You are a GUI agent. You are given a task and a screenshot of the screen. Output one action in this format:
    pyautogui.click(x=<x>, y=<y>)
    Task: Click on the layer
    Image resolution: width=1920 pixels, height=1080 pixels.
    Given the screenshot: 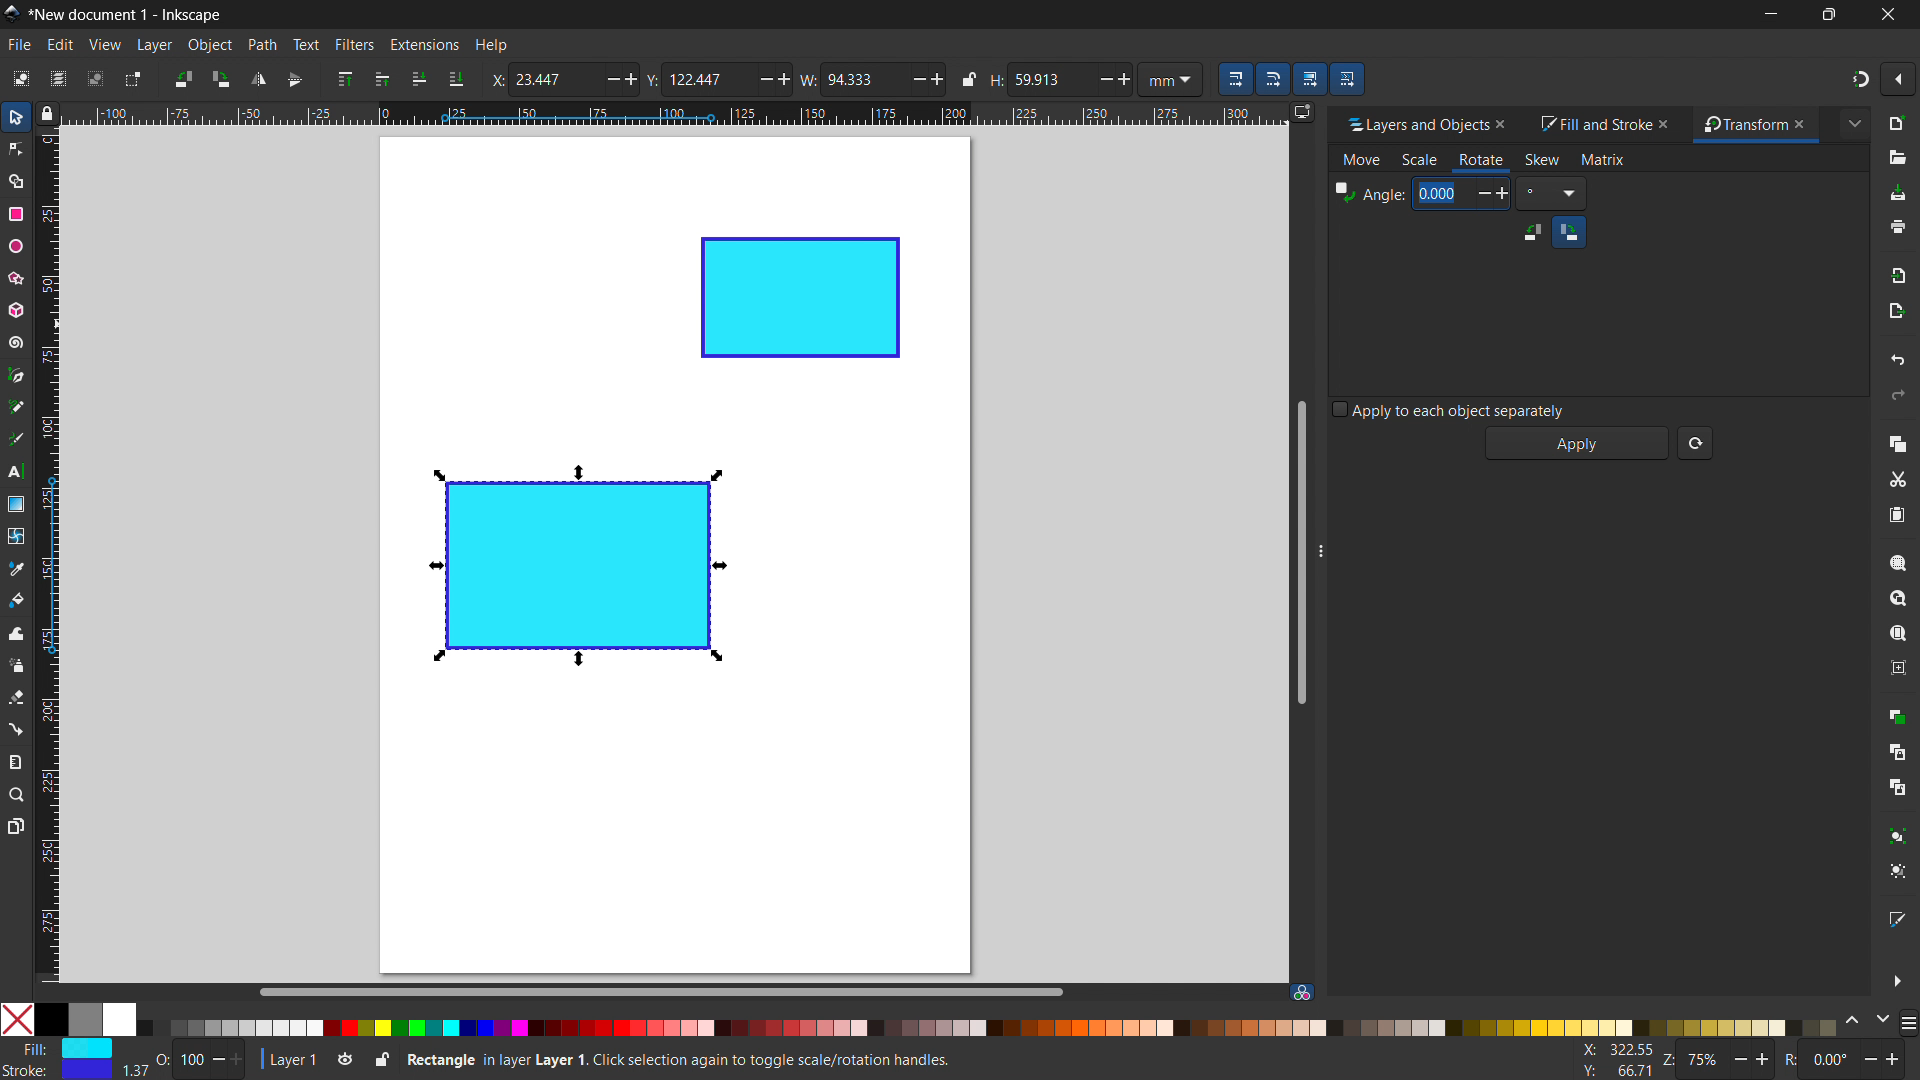 What is the action you would take?
    pyautogui.click(x=154, y=45)
    